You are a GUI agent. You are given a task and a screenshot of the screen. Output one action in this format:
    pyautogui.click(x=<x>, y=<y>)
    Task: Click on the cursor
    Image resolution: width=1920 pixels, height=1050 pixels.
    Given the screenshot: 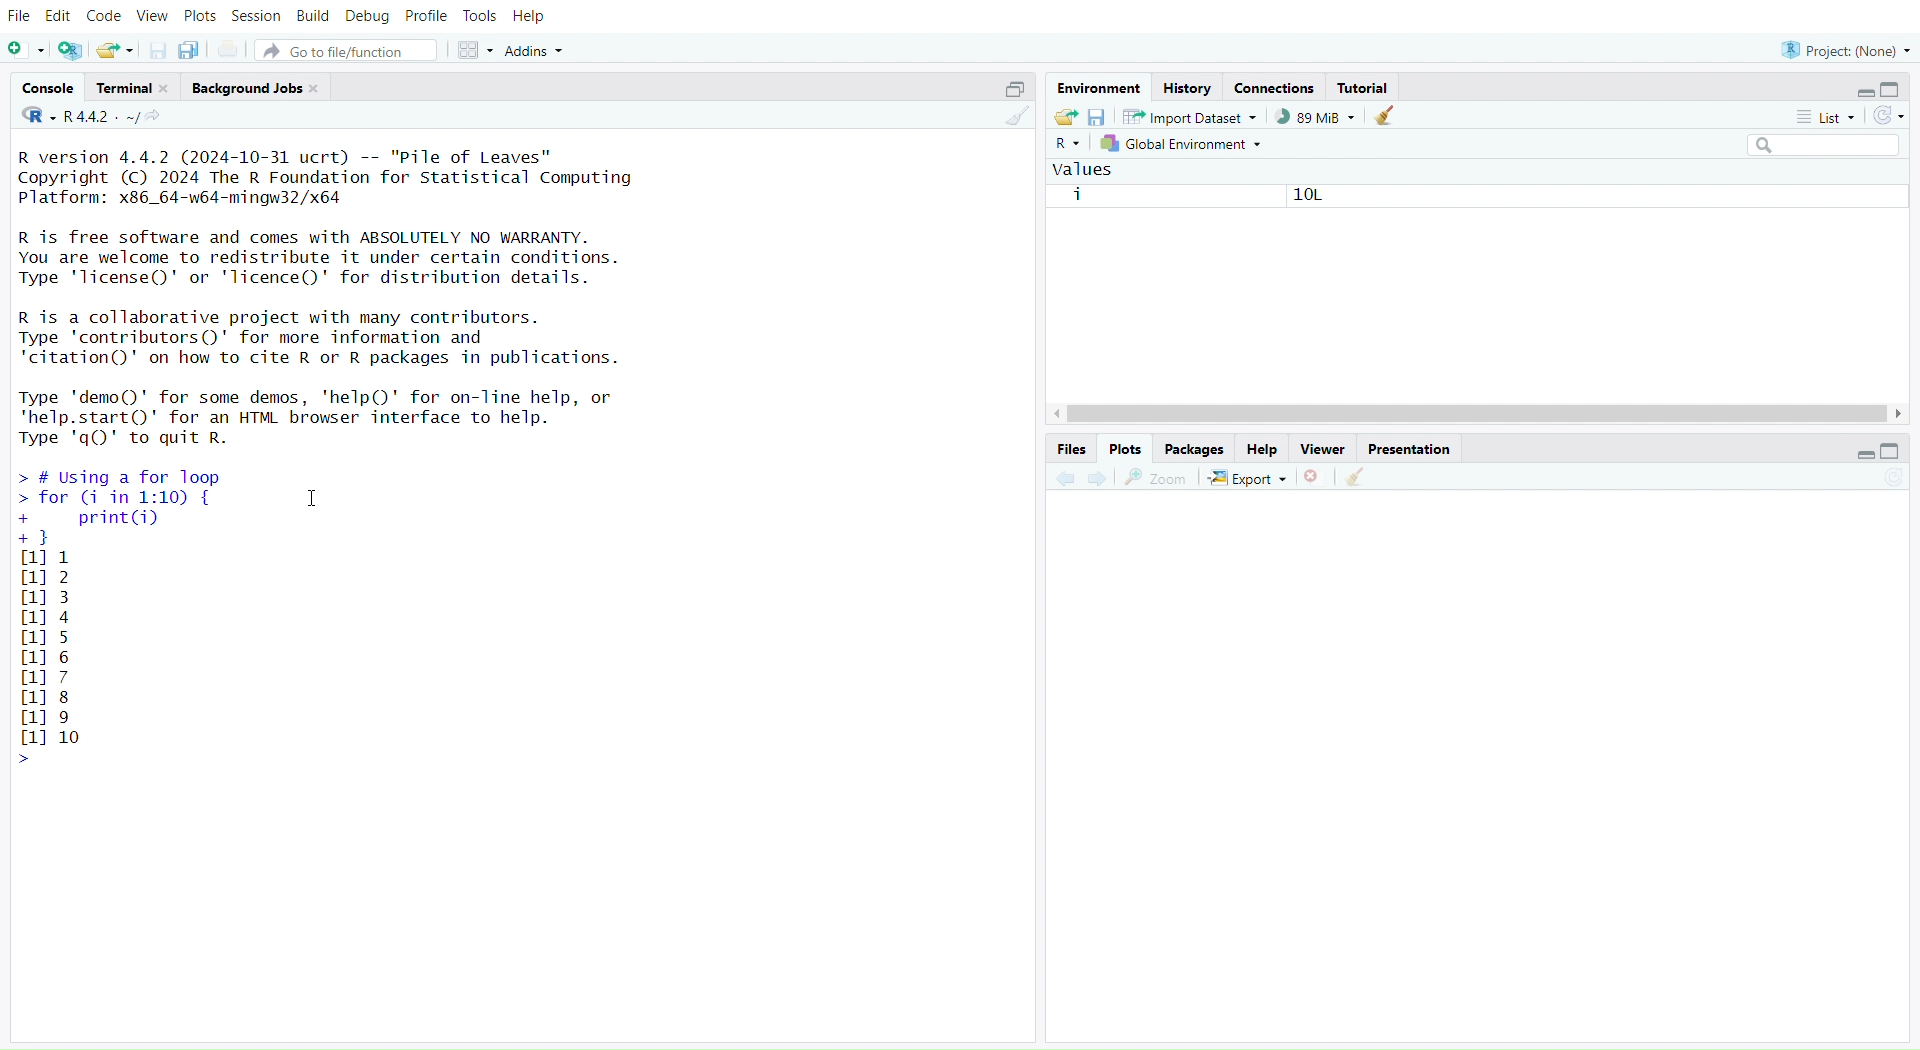 What is the action you would take?
    pyautogui.click(x=311, y=500)
    